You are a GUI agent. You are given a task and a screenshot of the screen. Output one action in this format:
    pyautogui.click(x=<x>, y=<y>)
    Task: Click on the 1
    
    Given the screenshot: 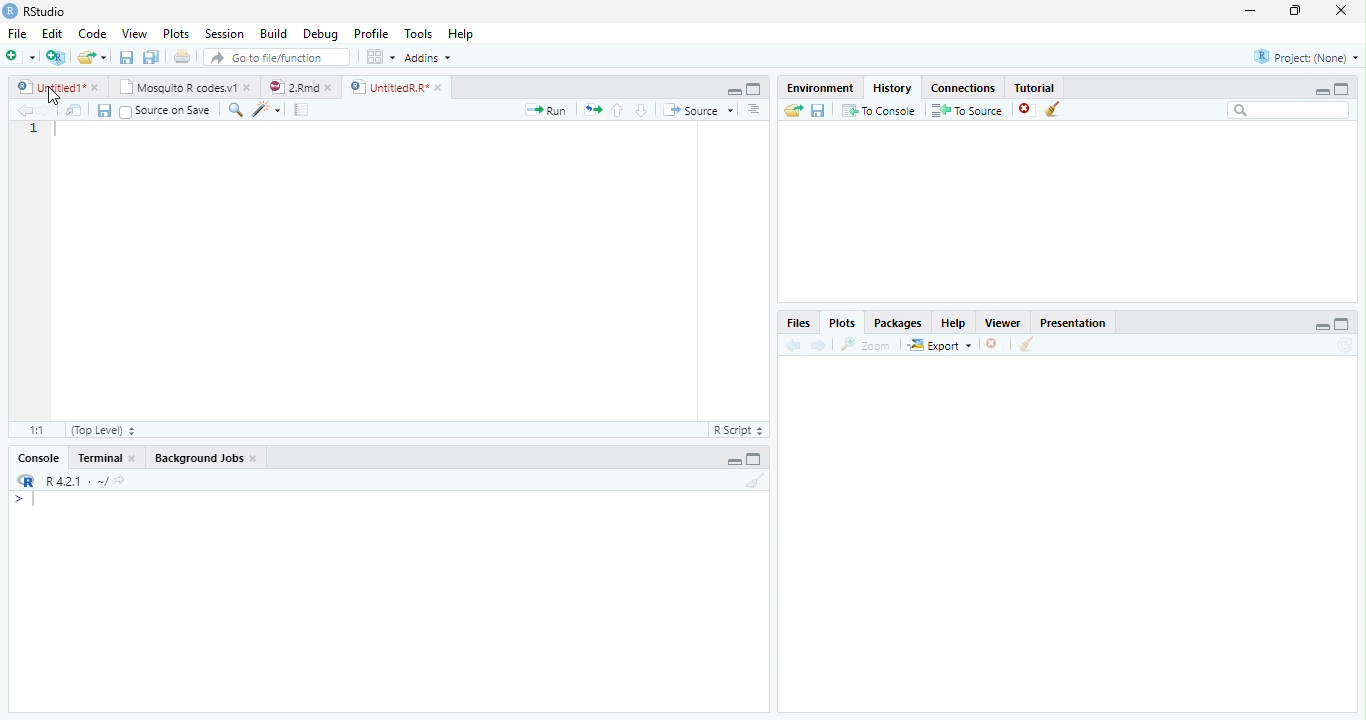 What is the action you would take?
    pyautogui.click(x=35, y=128)
    